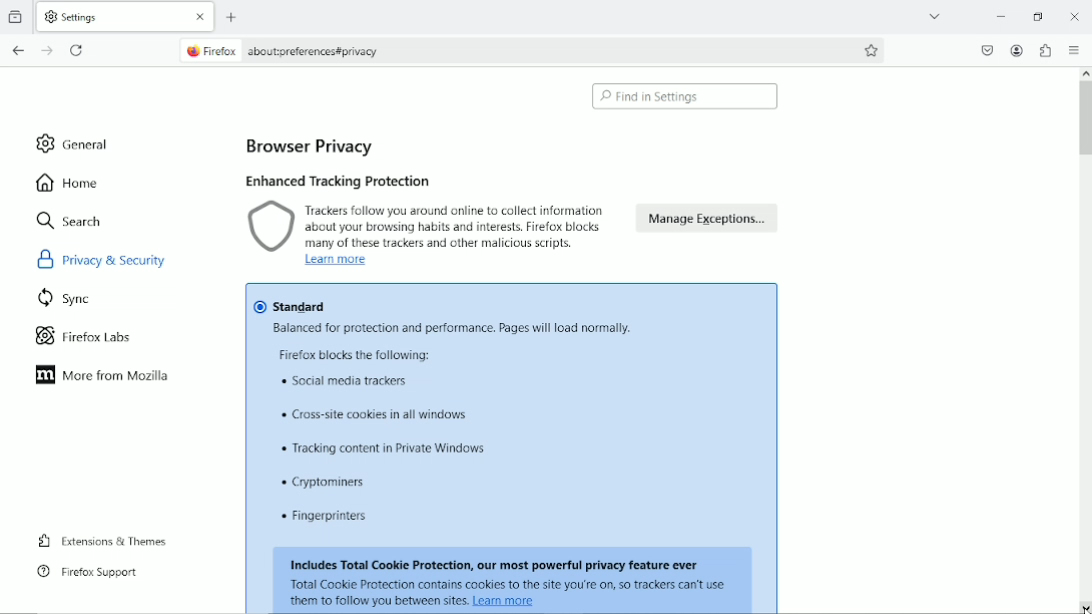 Image resolution: width=1092 pixels, height=614 pixels. I want to click on close, so click(202, 17).